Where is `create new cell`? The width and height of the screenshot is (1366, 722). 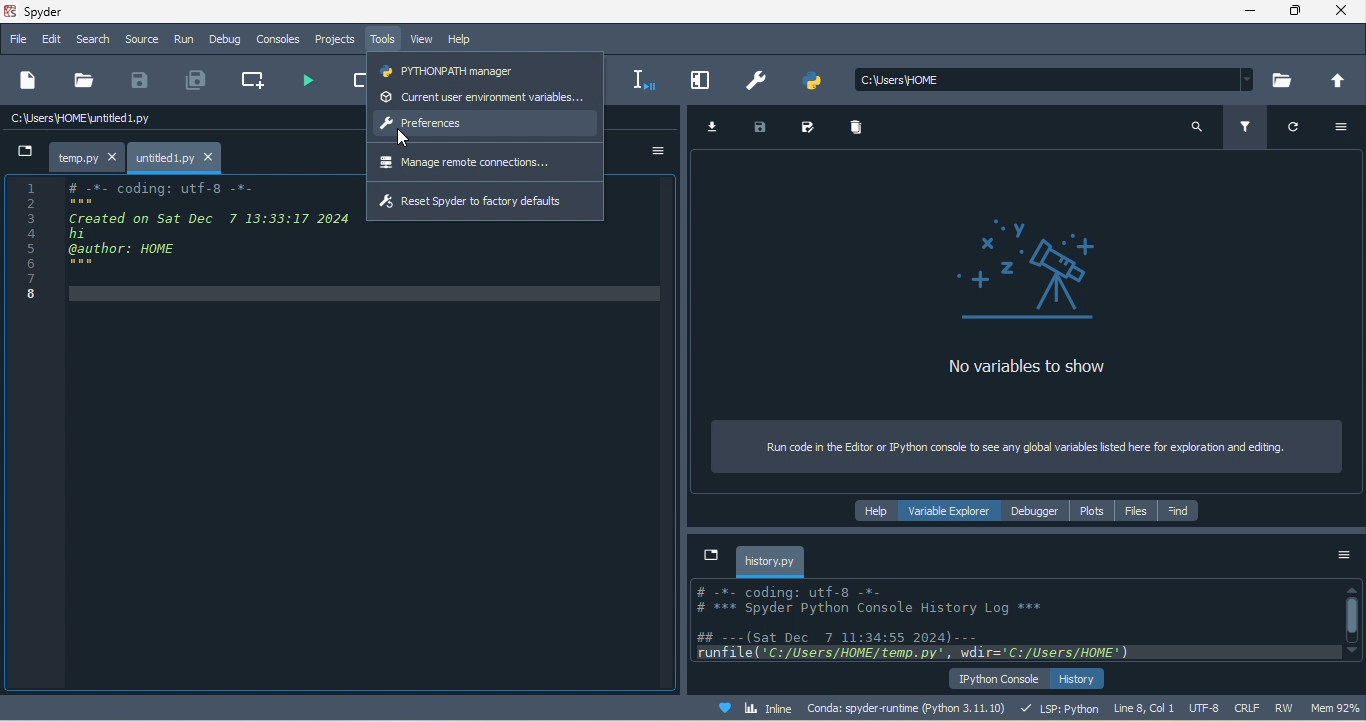
create new cell is located at coordinates (258, 81).